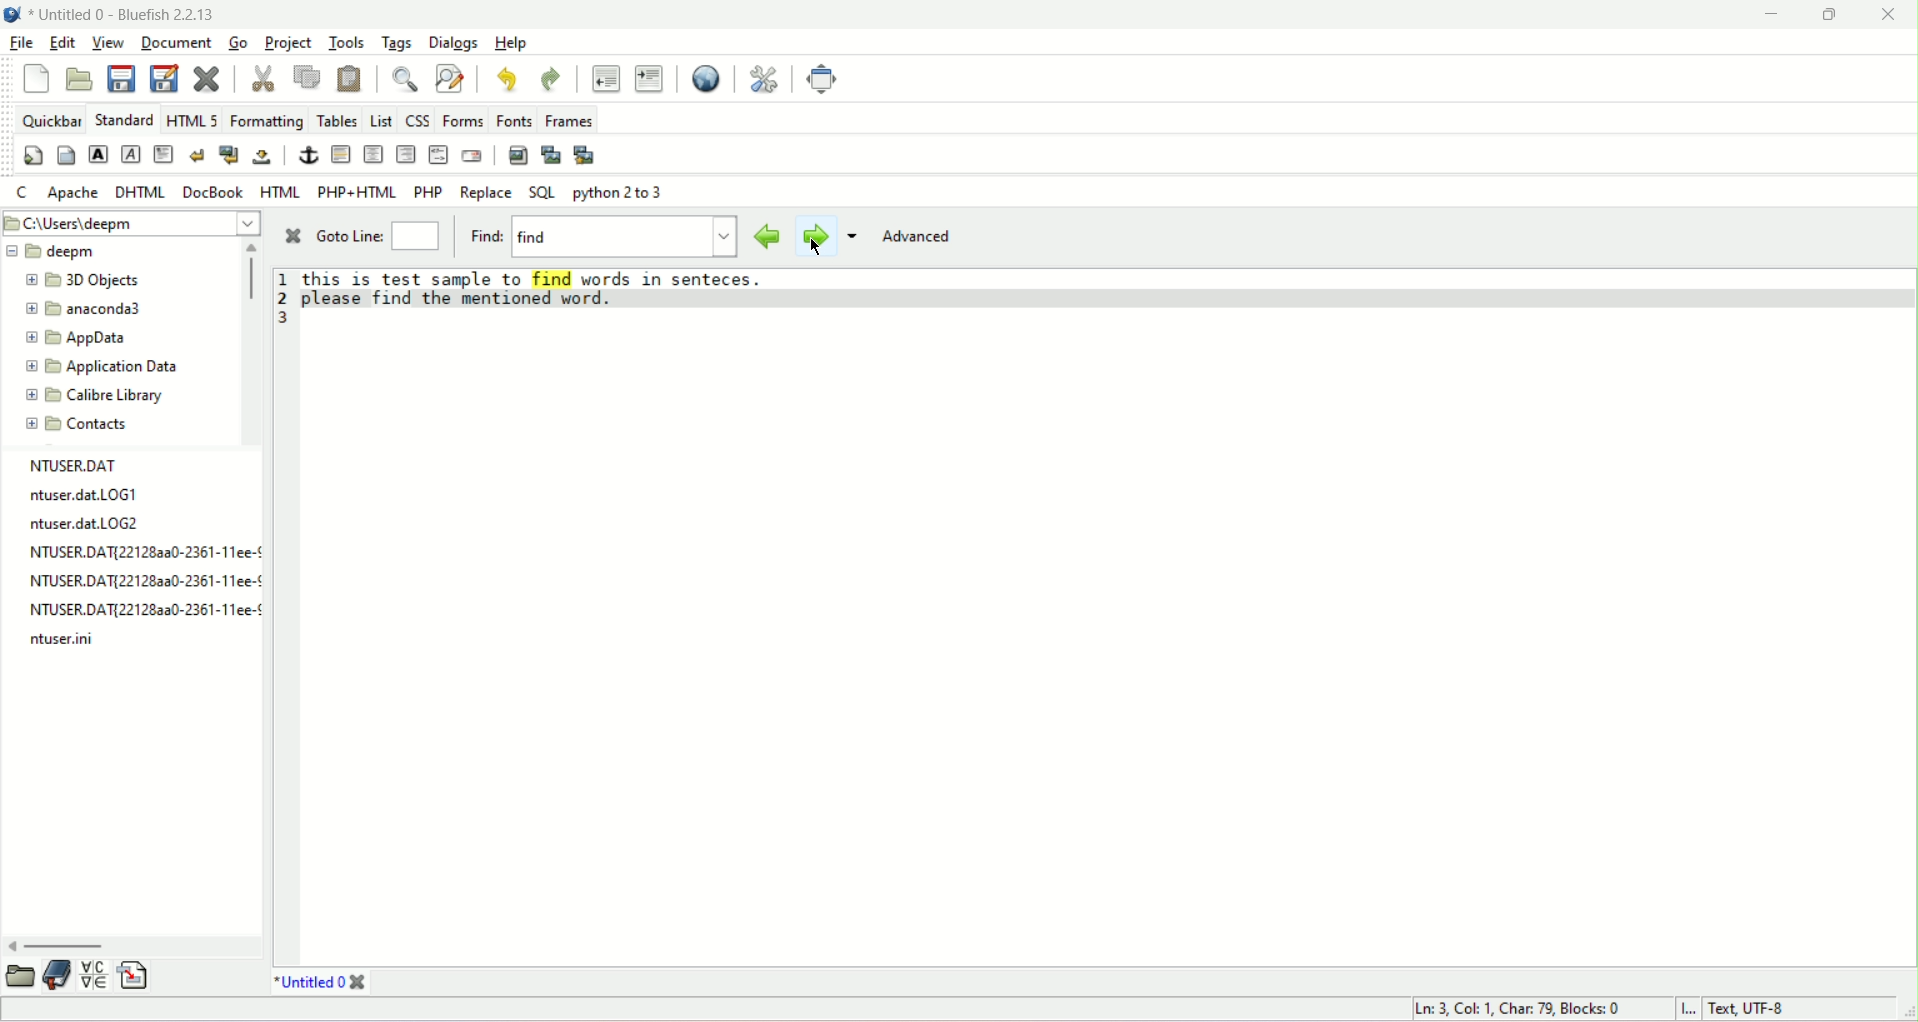 This screenshot has height=1022, width=1918. I want to click on edit, so click(65, 41).